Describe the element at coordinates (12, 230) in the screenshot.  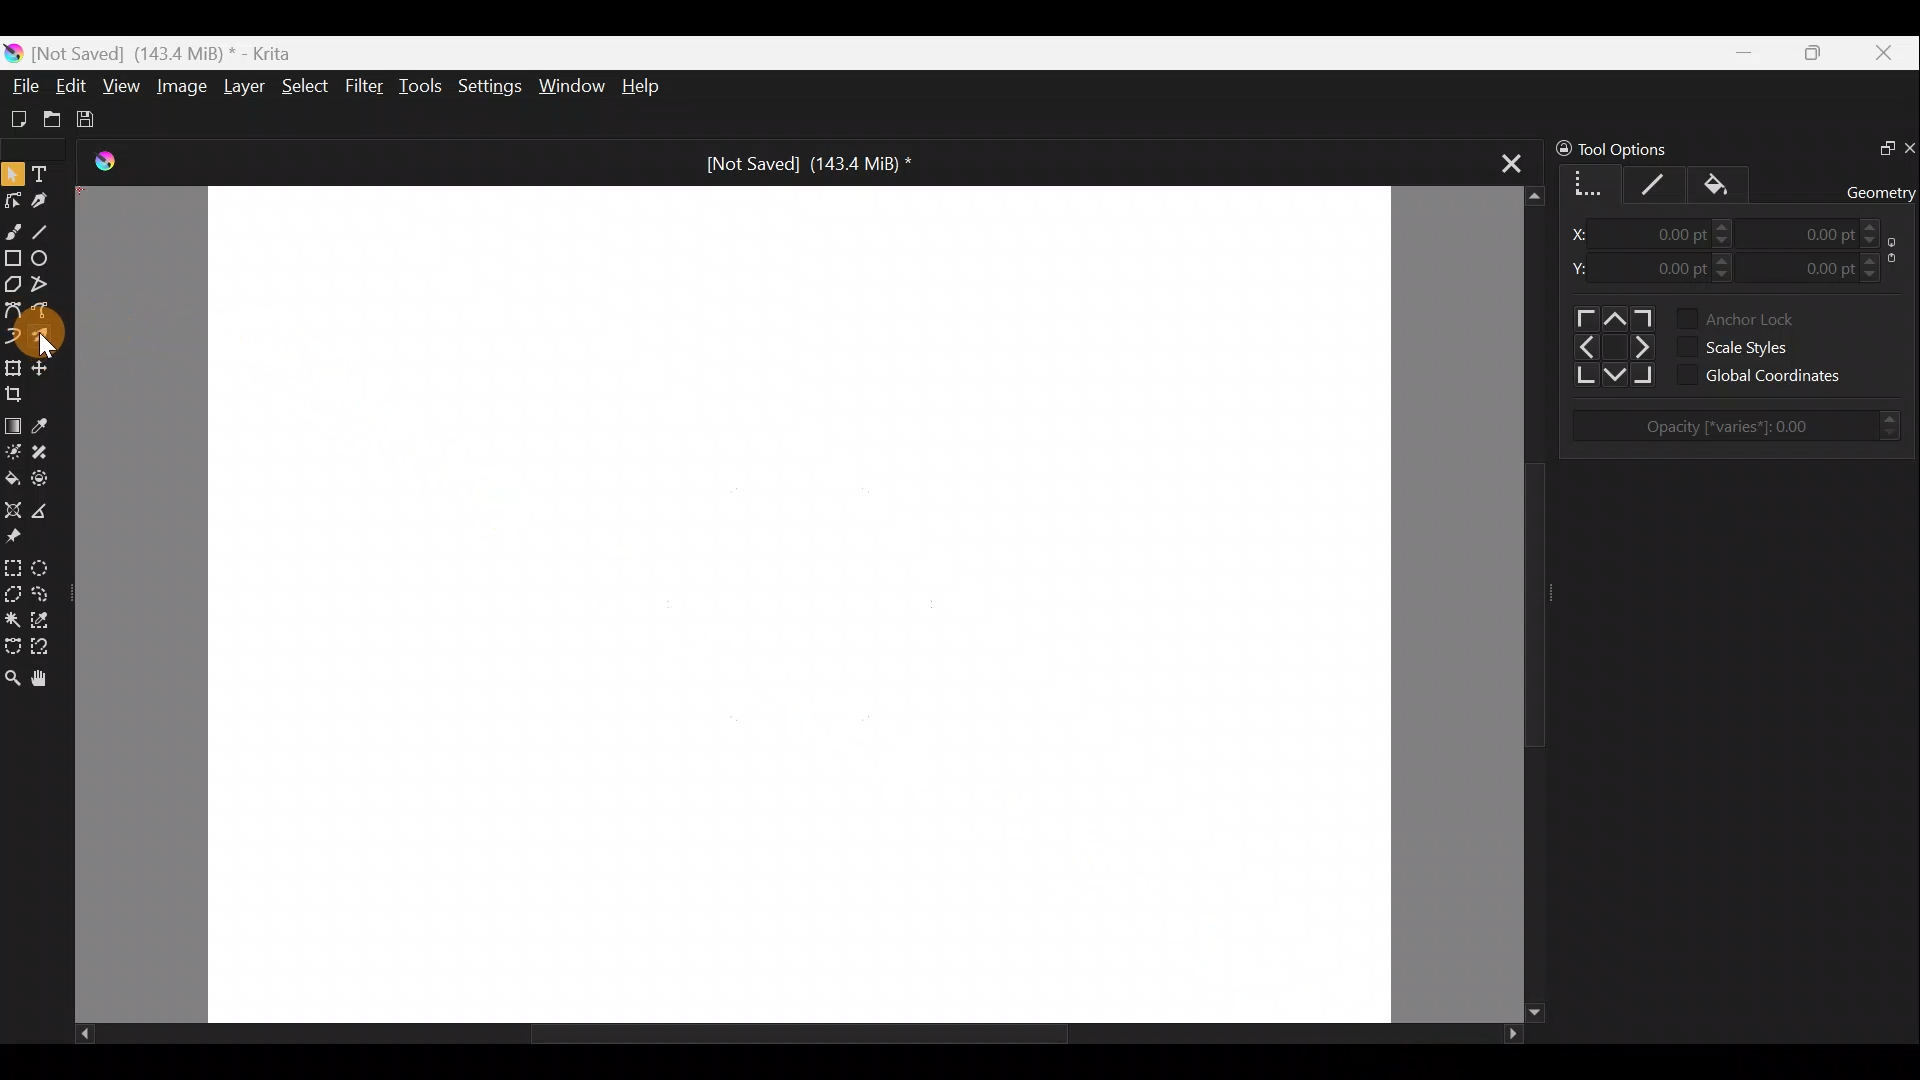
I see `Freehand brush tool` at that location.